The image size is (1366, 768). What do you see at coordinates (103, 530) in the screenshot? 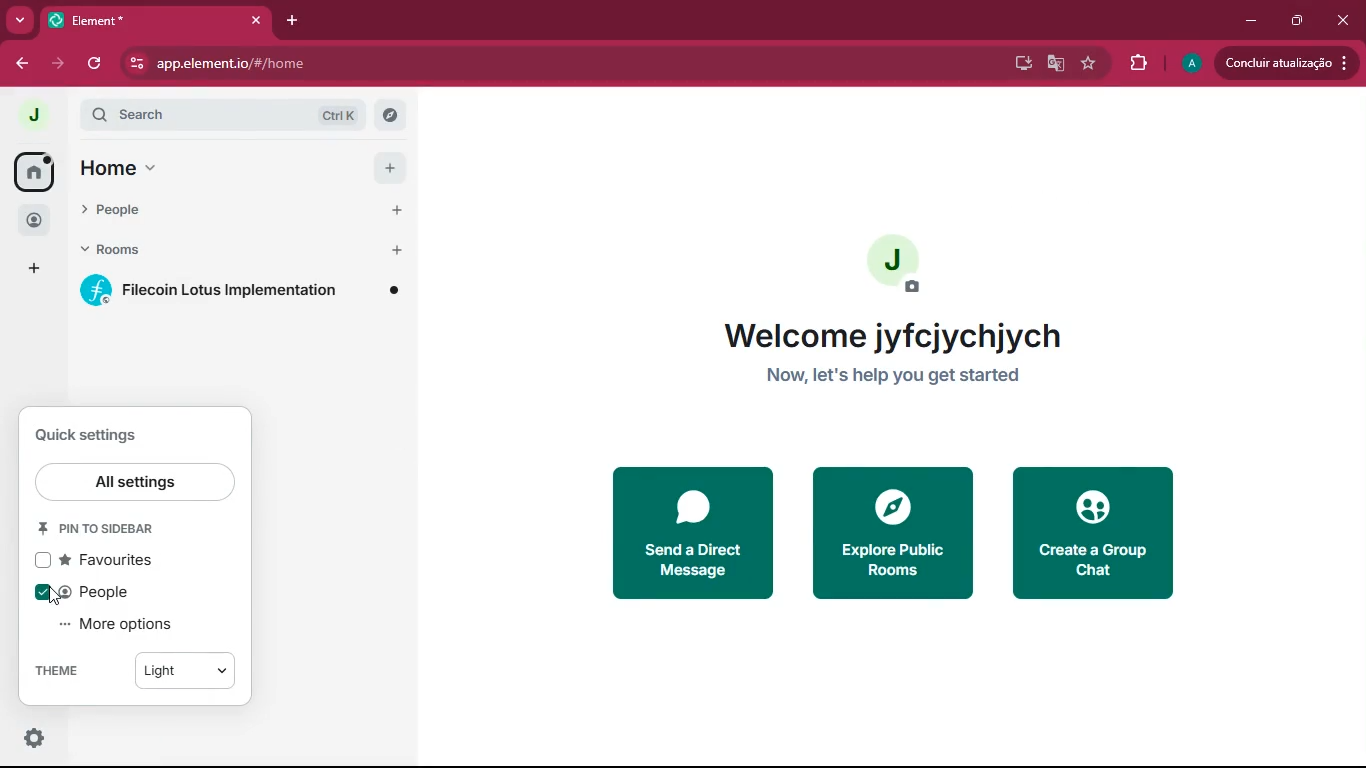
I see `pin ` at bounding box center [103, 530].